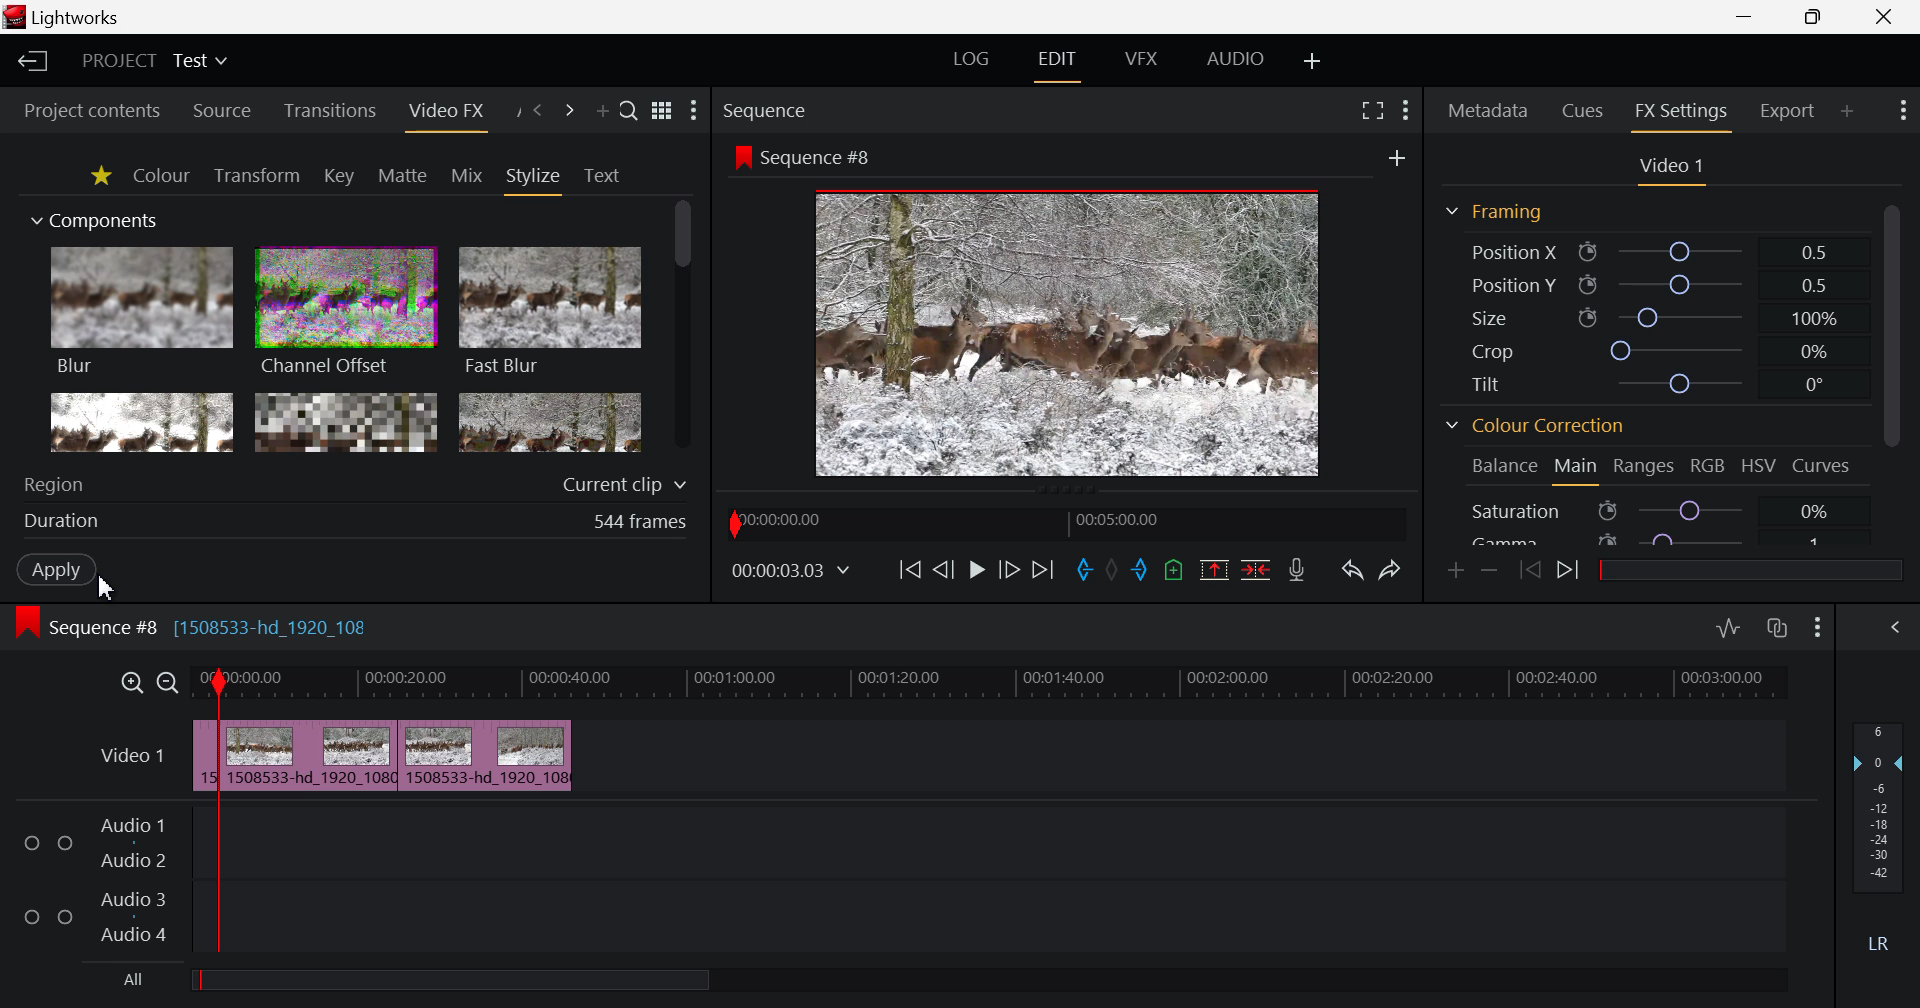 Image resolution: width=1920 pixels, height=1008 pixels. I want to click on Saturation, so click(1664, 508).